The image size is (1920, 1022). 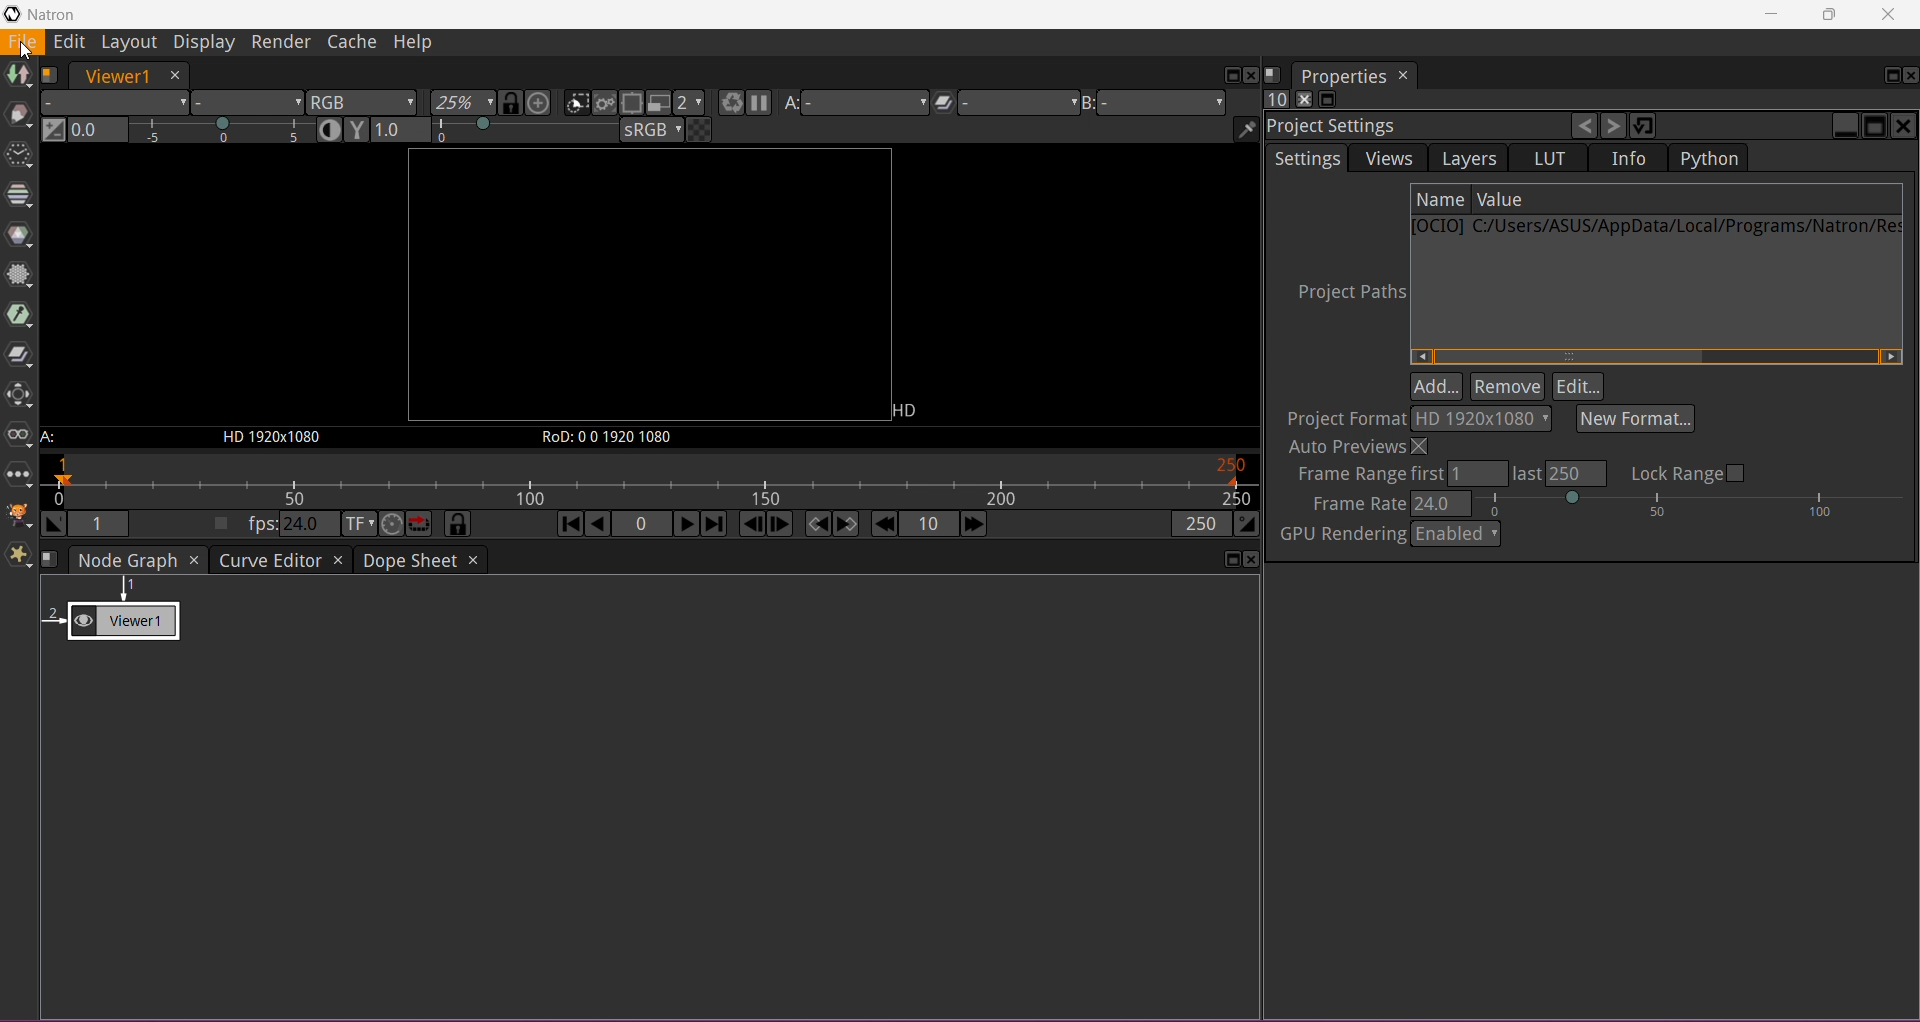 What do you see at coordinates (692, 103) in the screenshot?
I see `When proxy mode is activated, it scales down the rendered image by this factor to accelerate the rendering ` at bounding box center [692, 103].